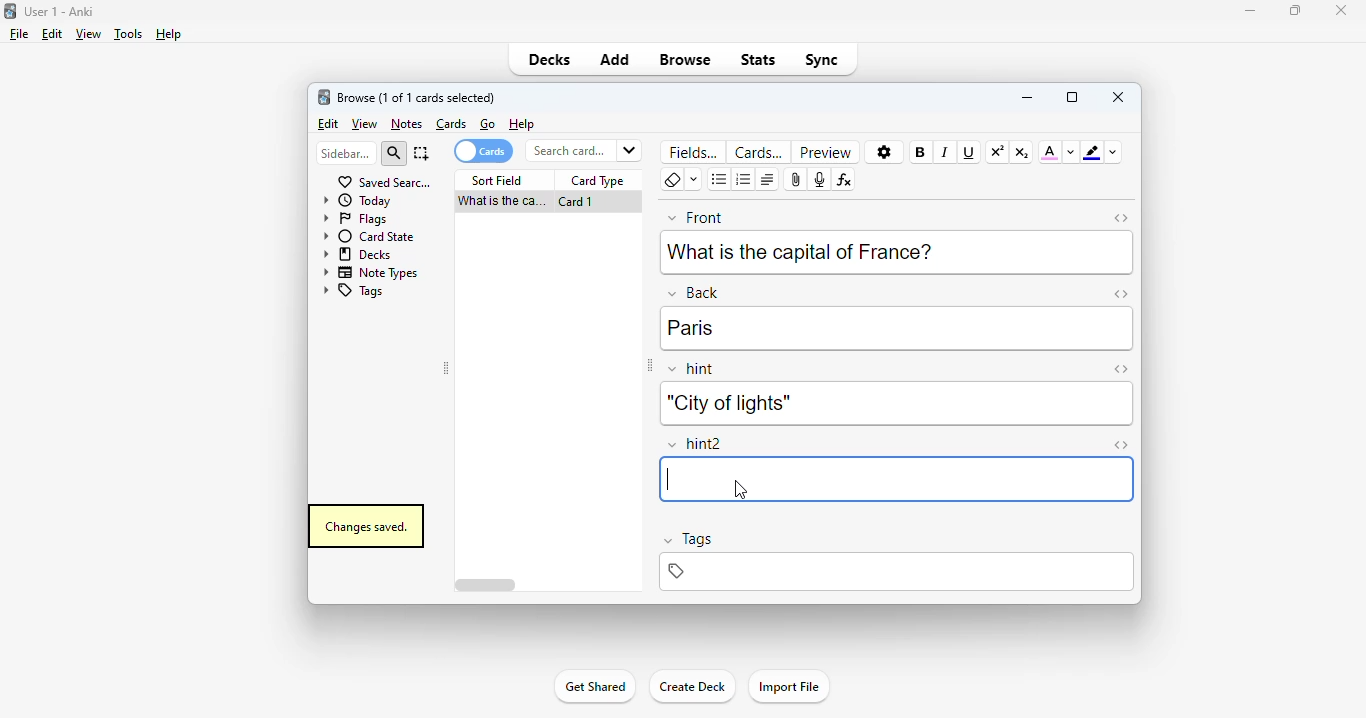  I want to click on attach pictures/audio/video, so click(796, 180).